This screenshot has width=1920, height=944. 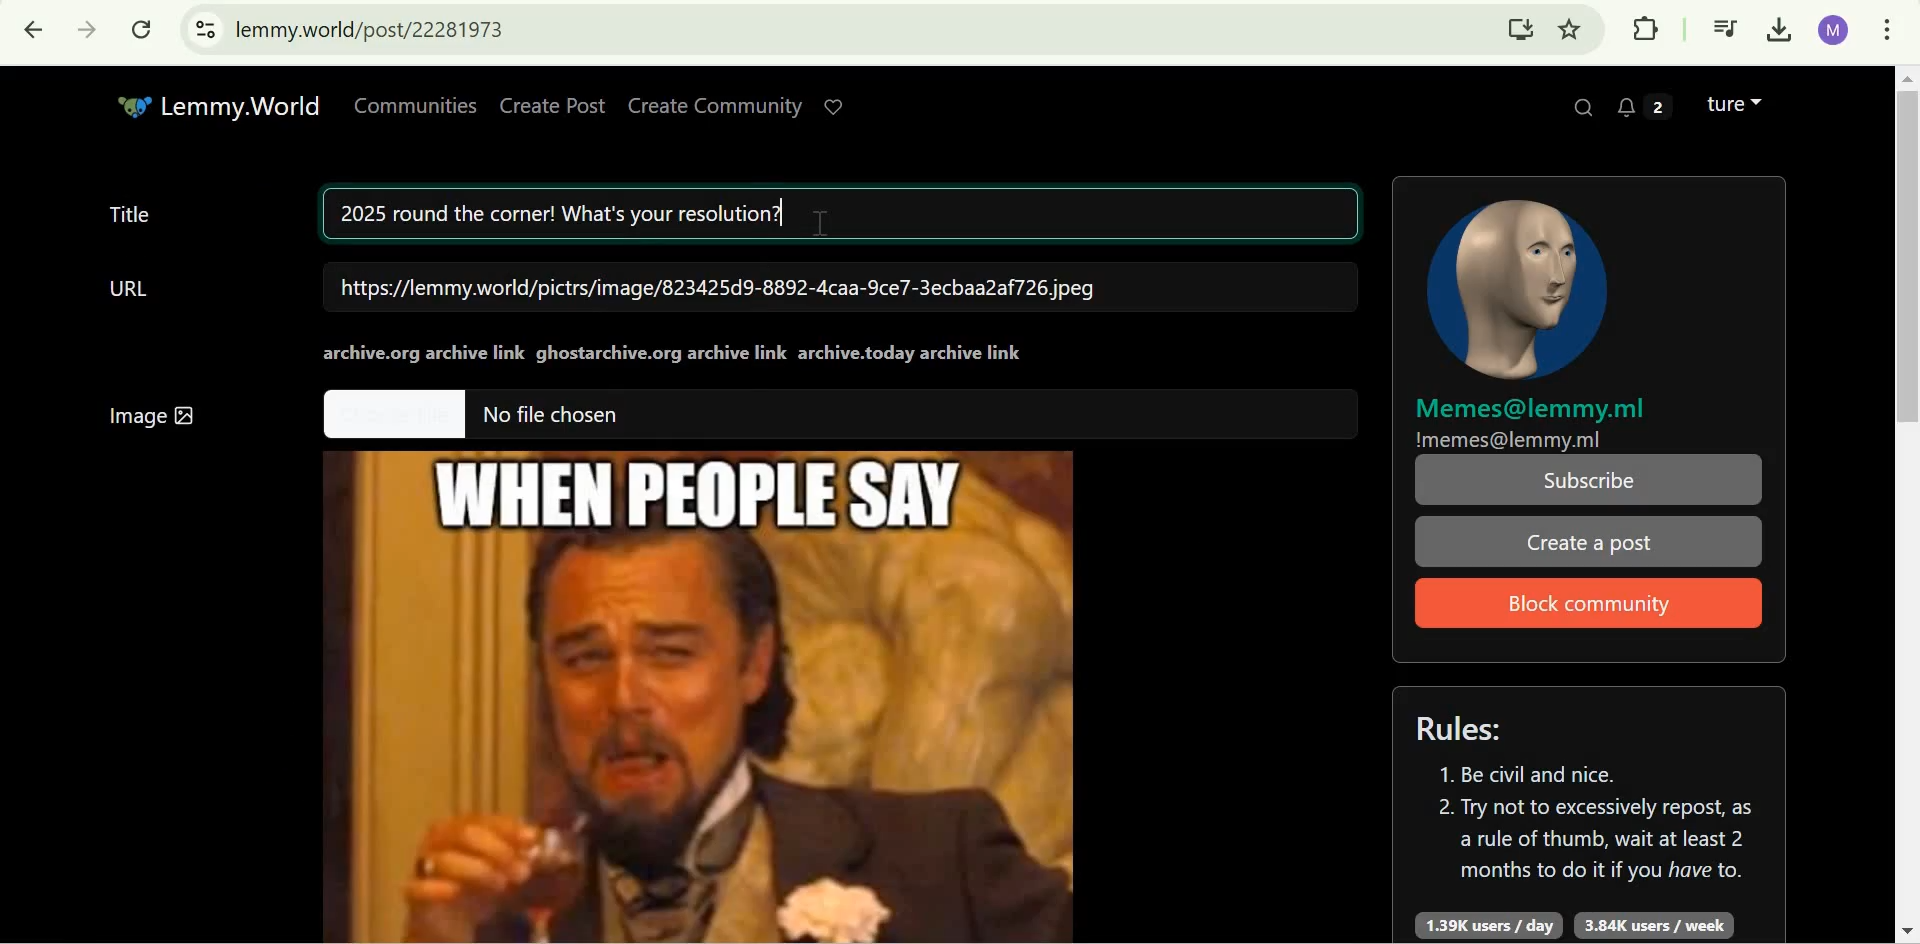 I want to click on Title, so click(x=129, y=212).